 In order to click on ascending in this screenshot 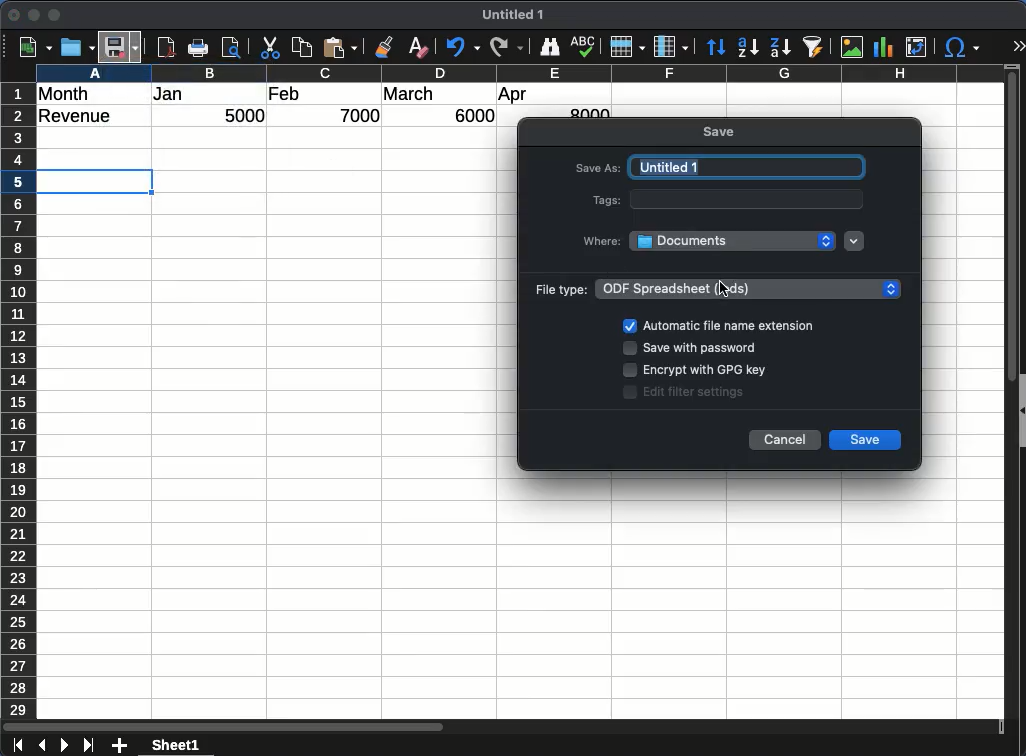, I will do `click(748, 47)`.